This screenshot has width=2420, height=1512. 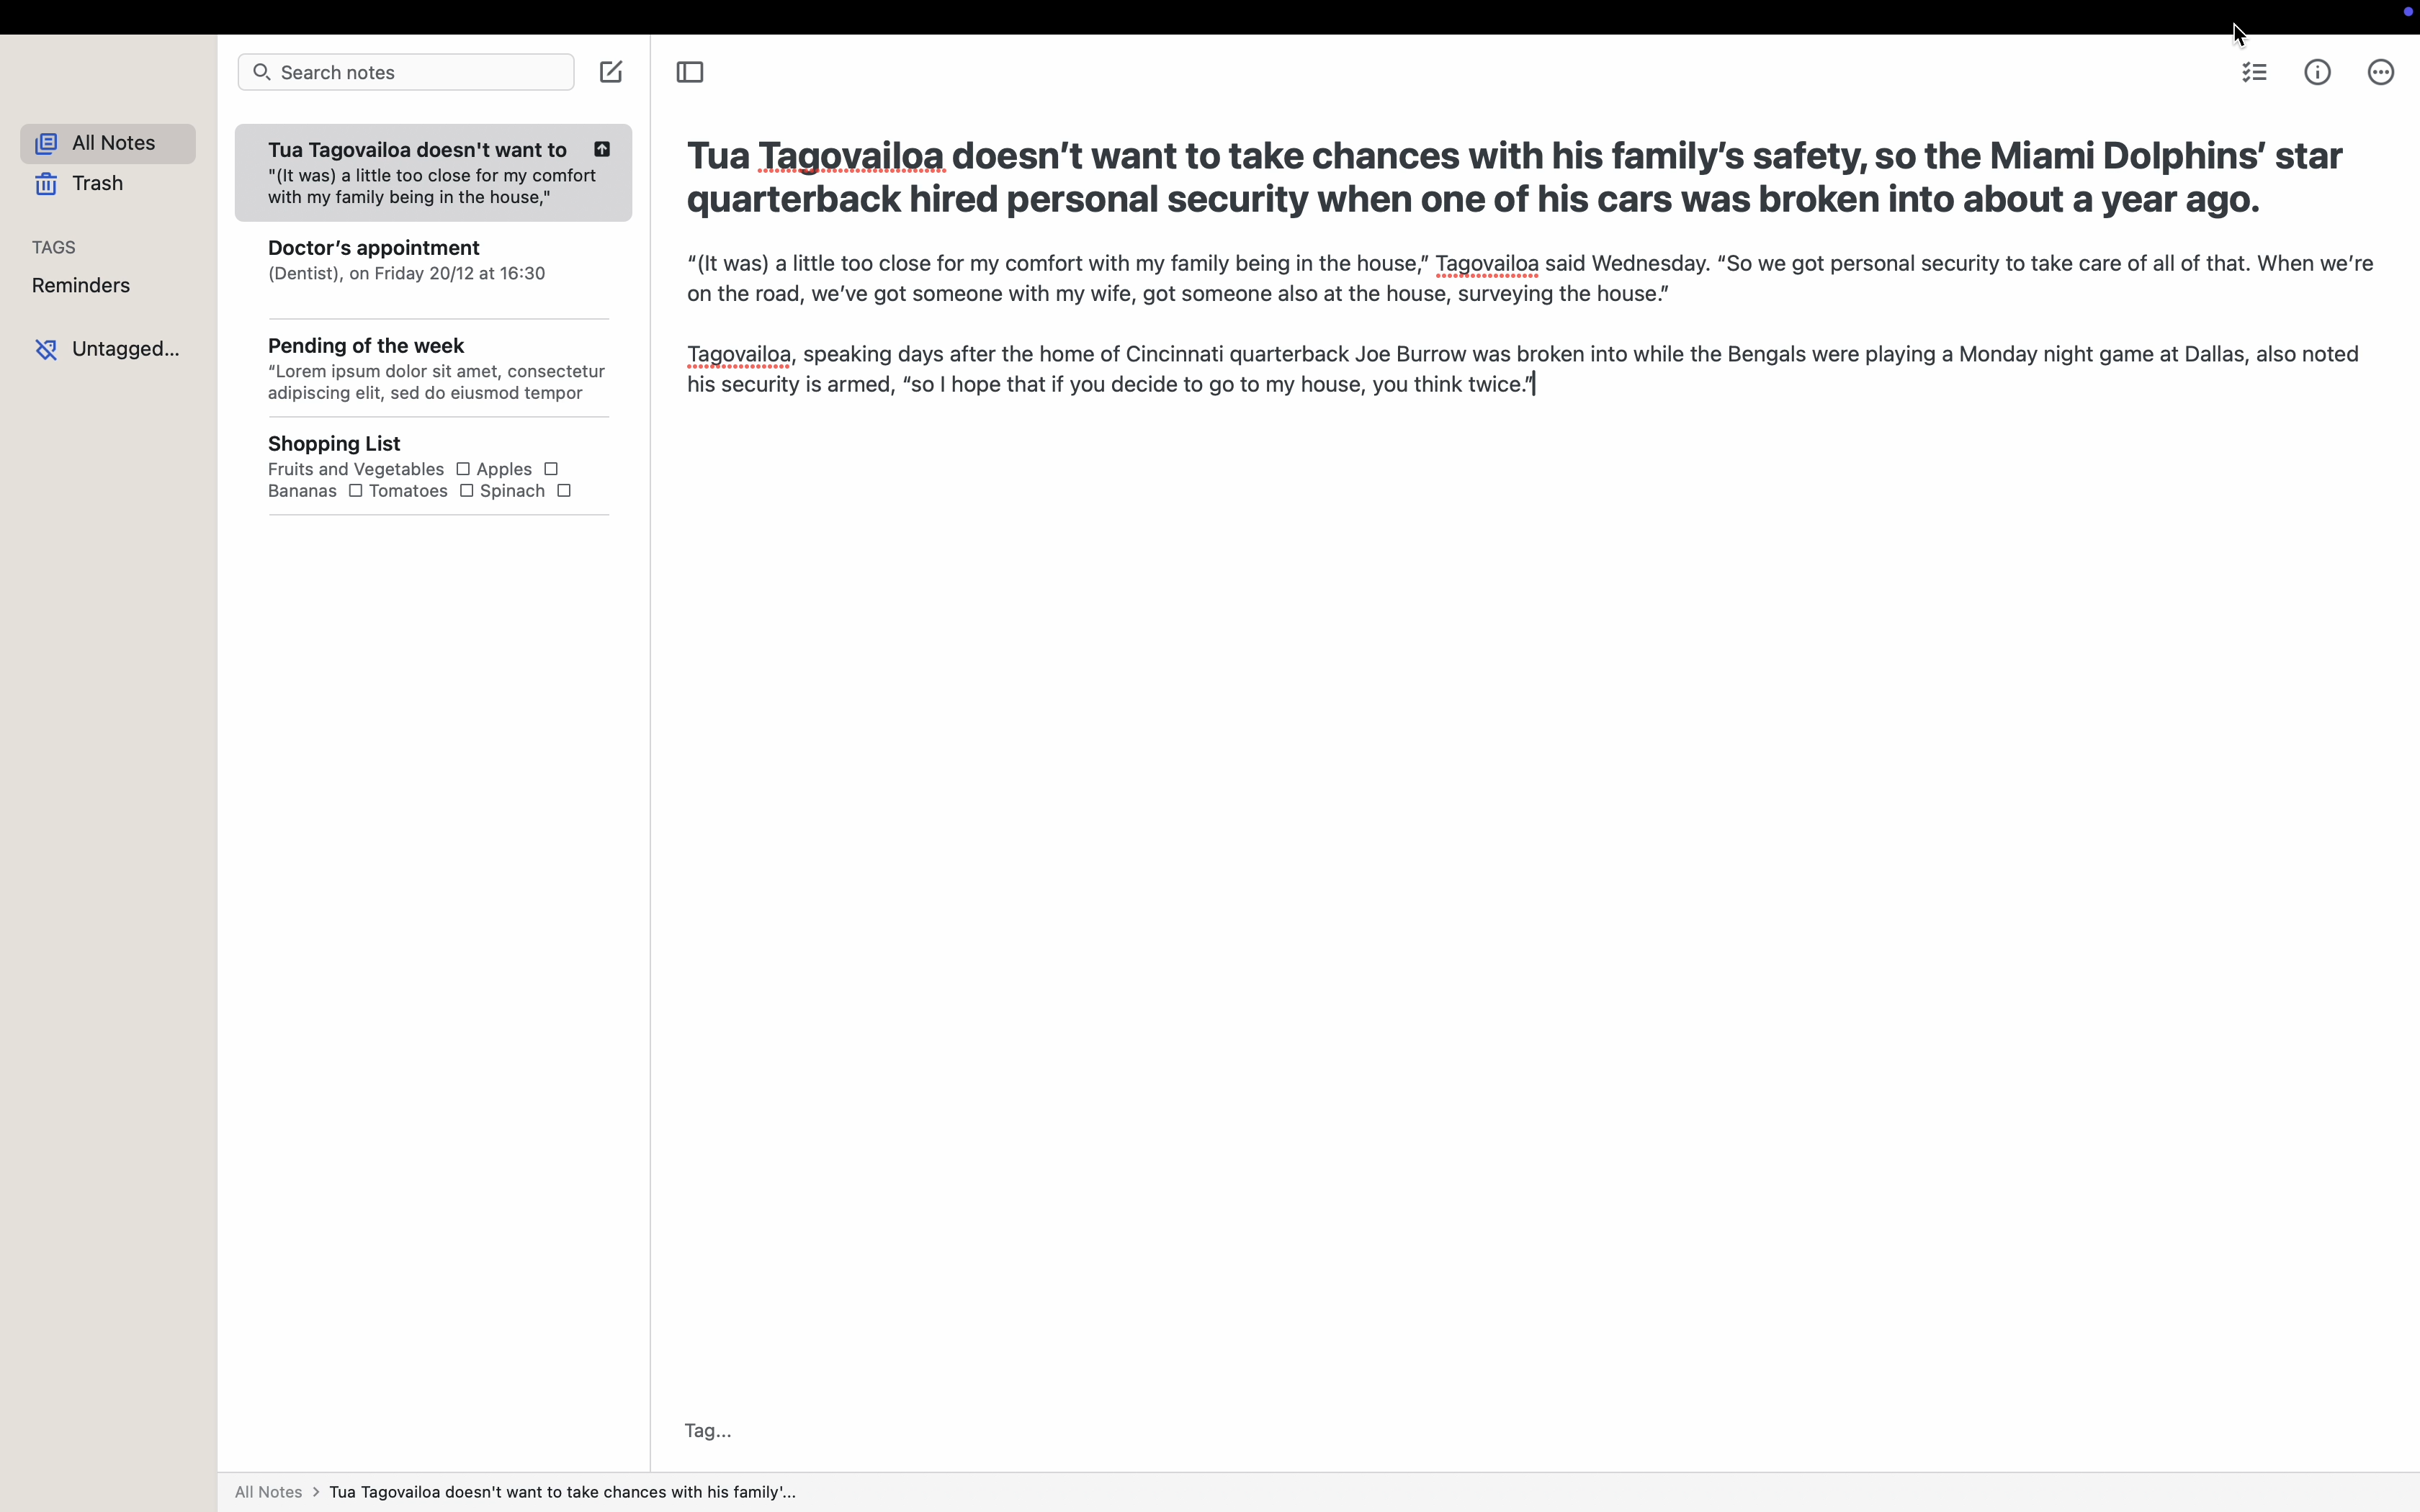 What do you see at coordinates (405, 73) in the screenshot?
I see `search bar` at bounding box center [405, 73].